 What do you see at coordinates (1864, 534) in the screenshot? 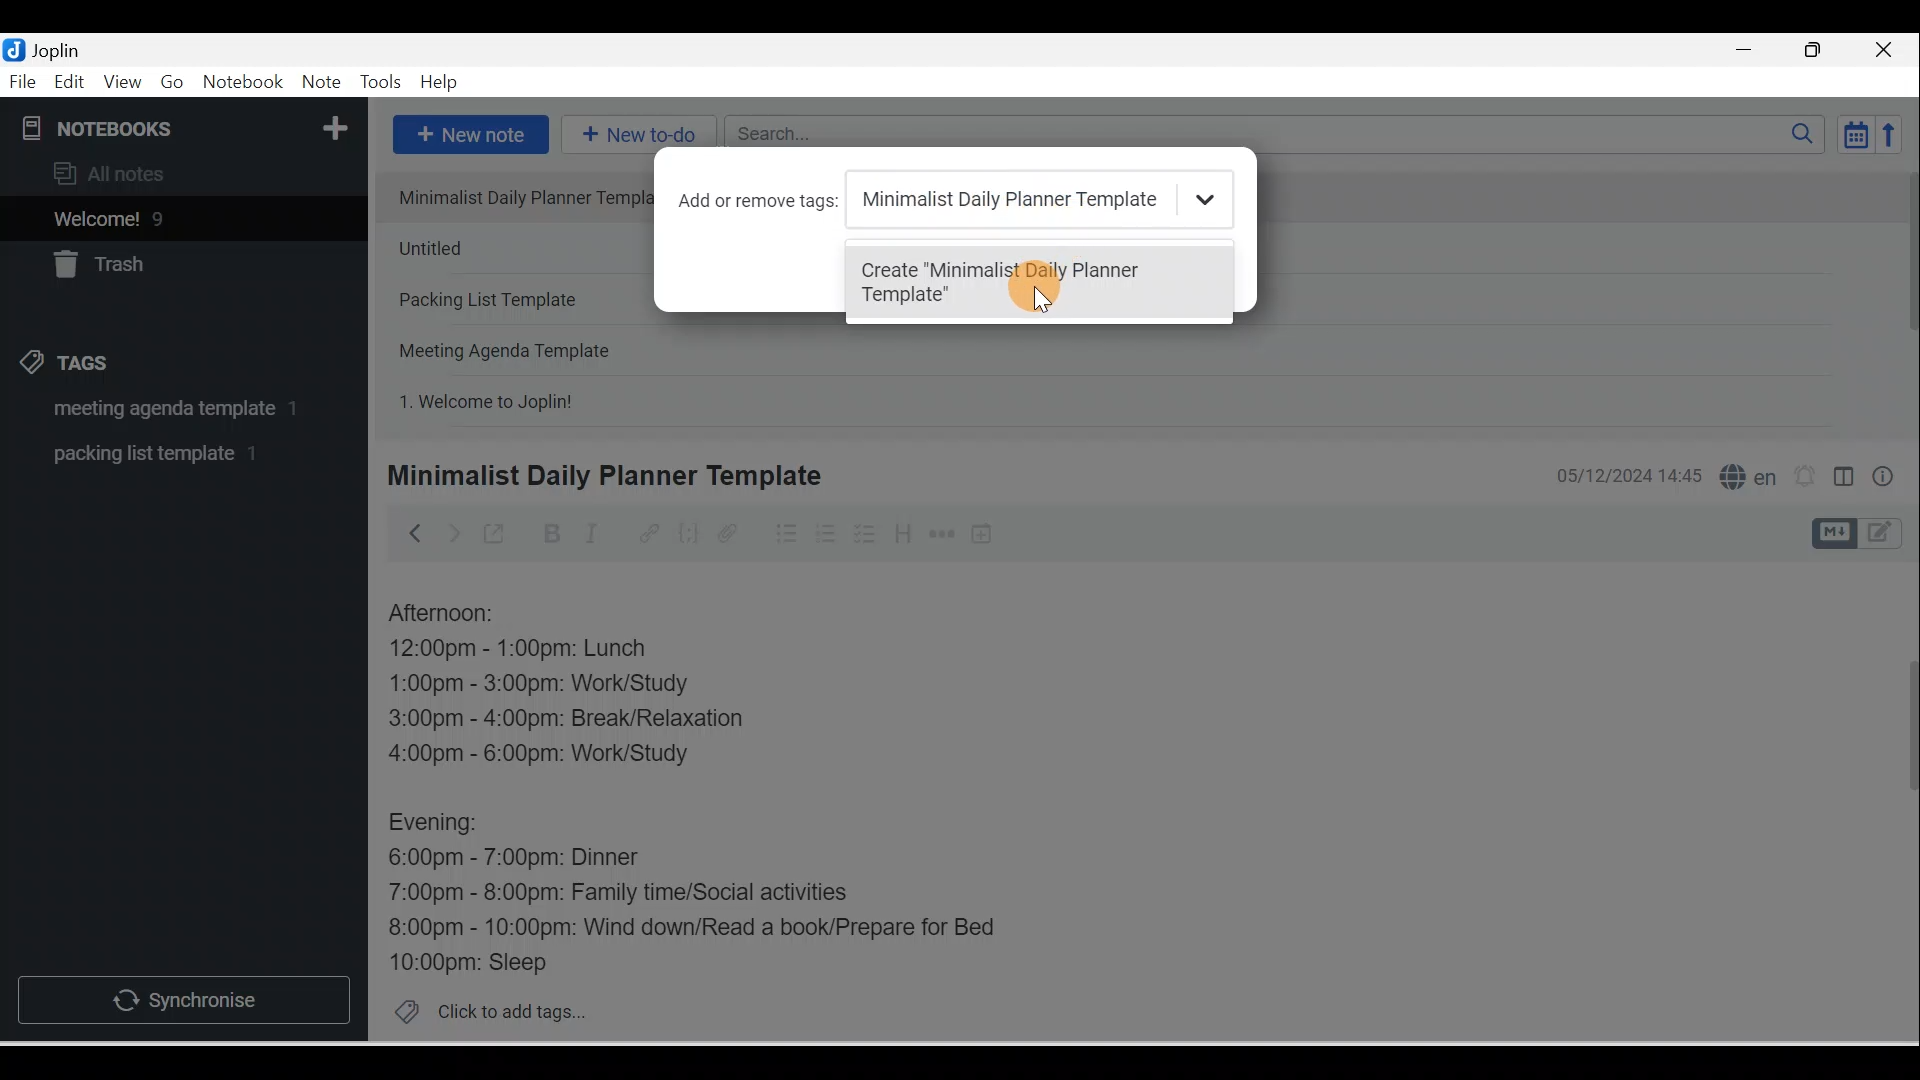
I see `Toggle editor layout` at bounding box center [1864, 534].